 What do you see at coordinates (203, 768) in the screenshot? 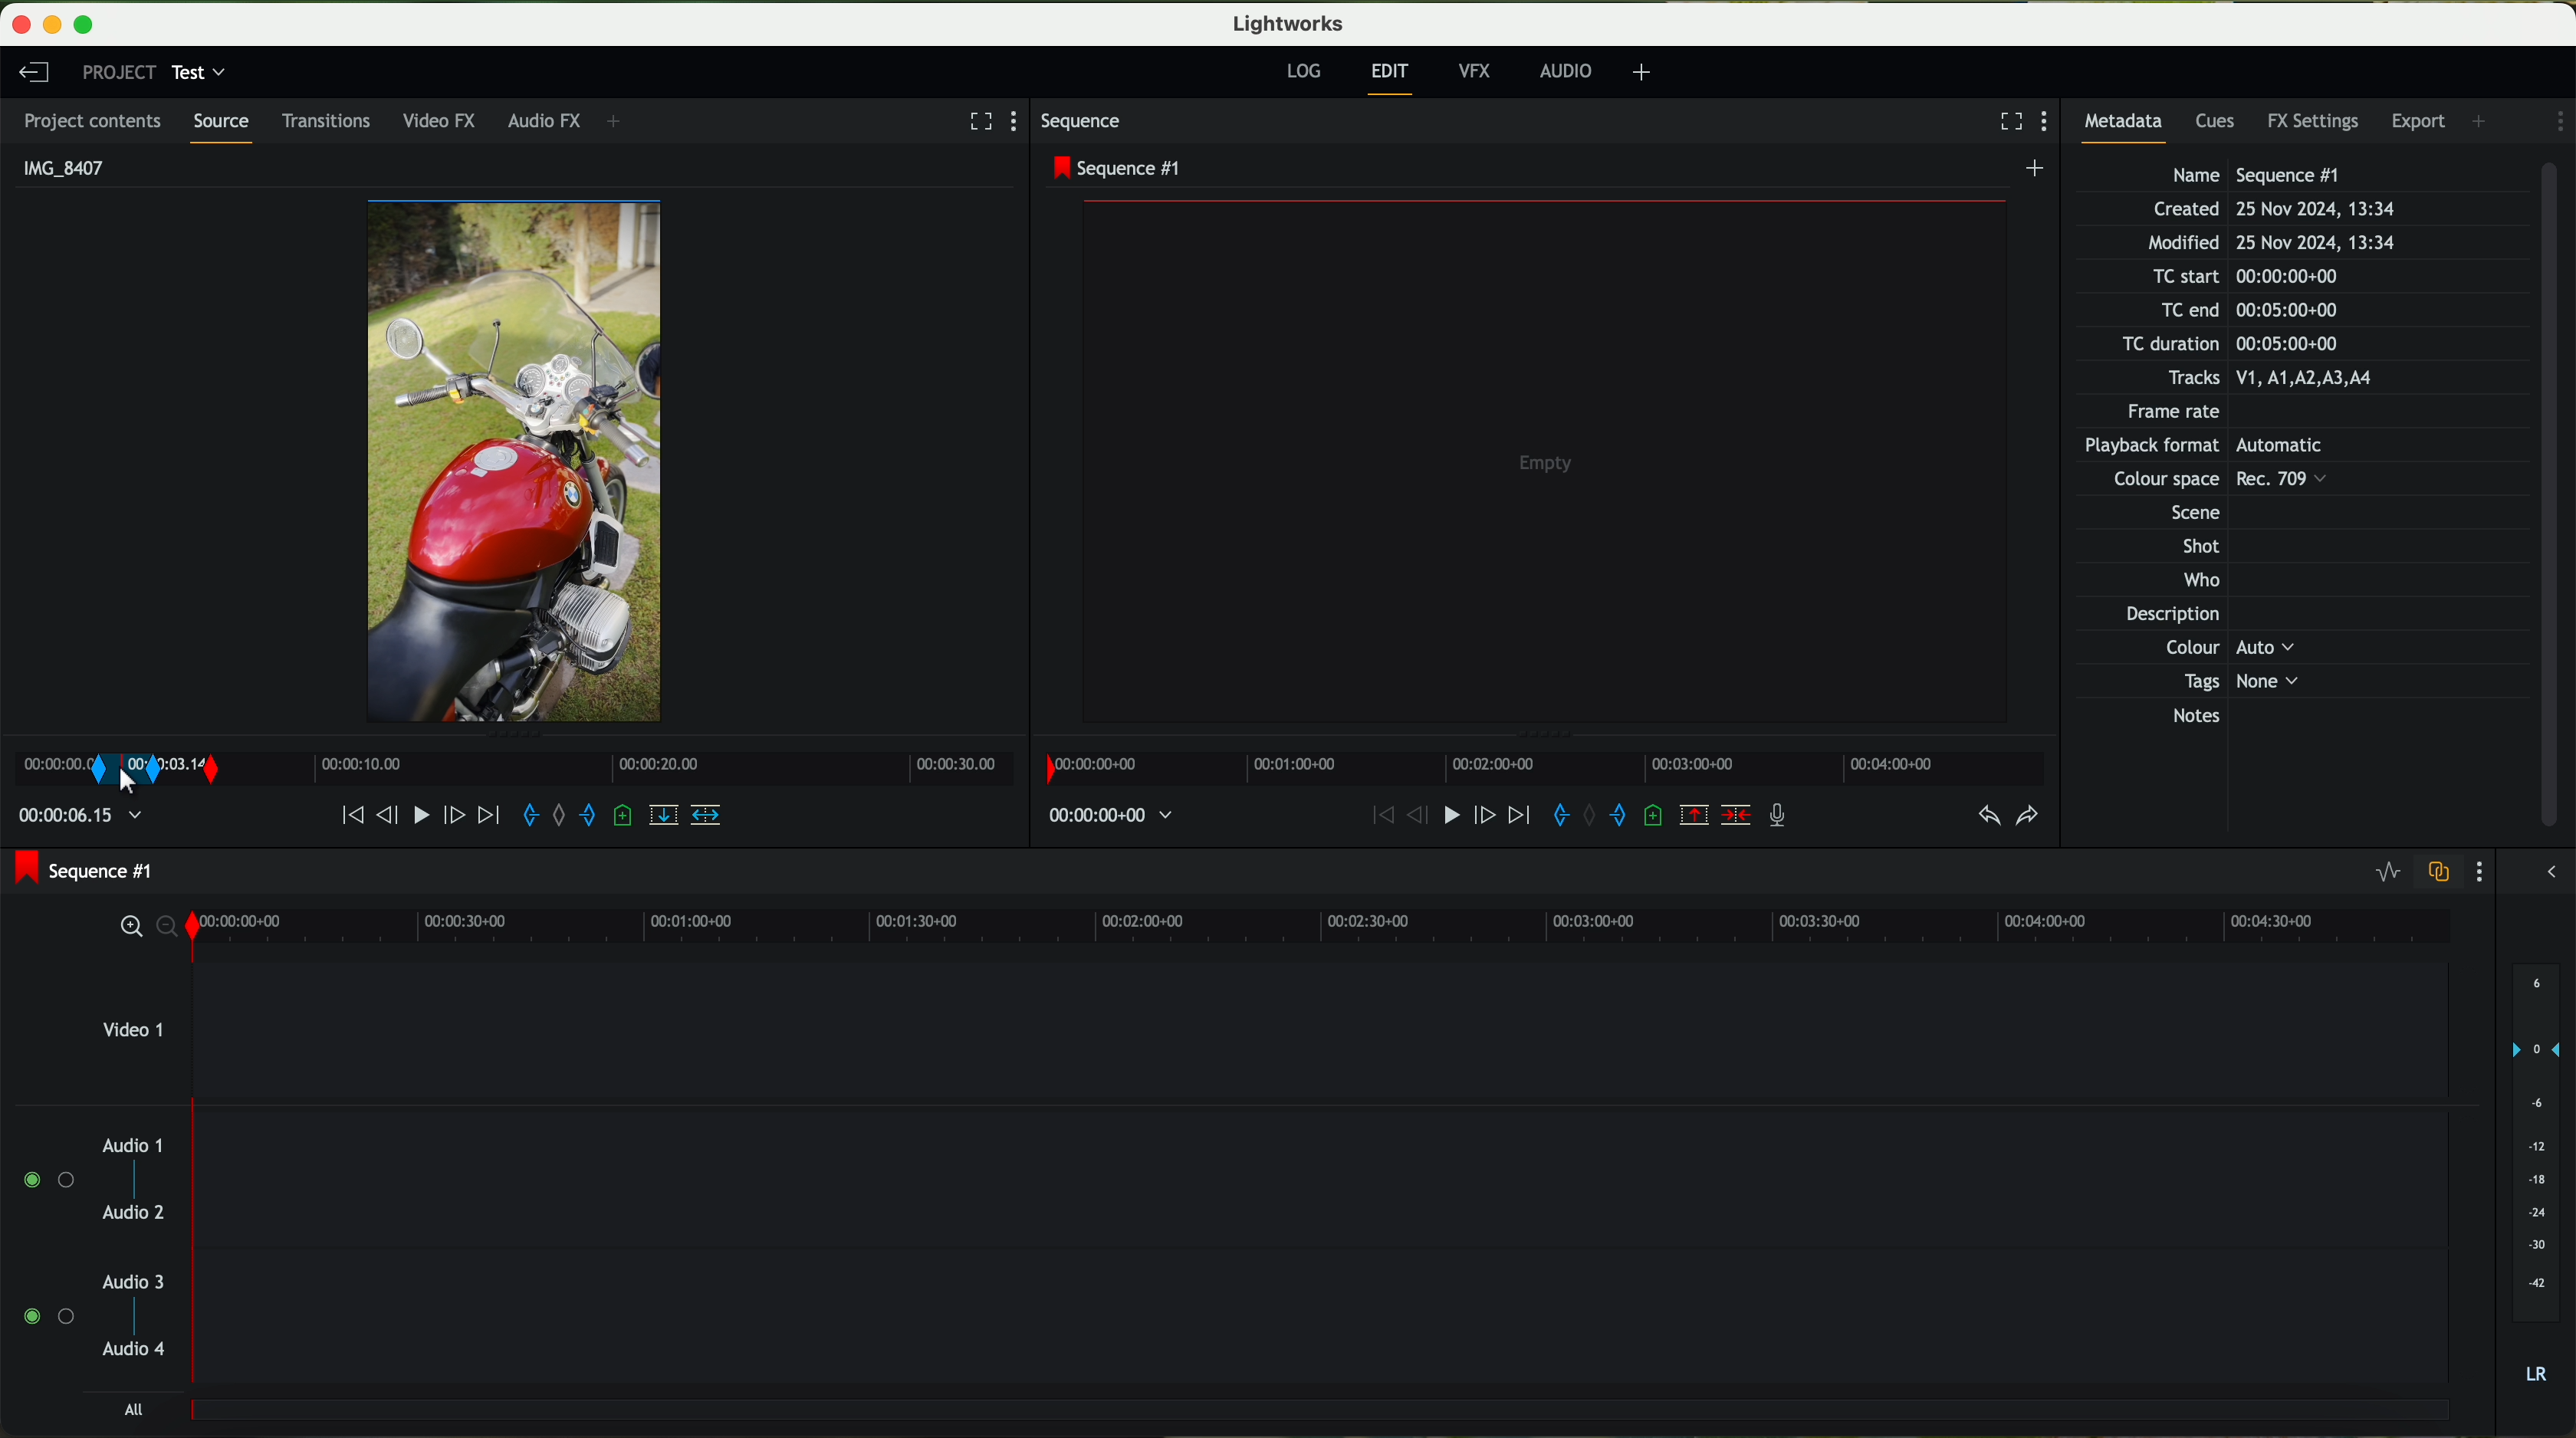
I see `transition` at bounding box center [203, 768].